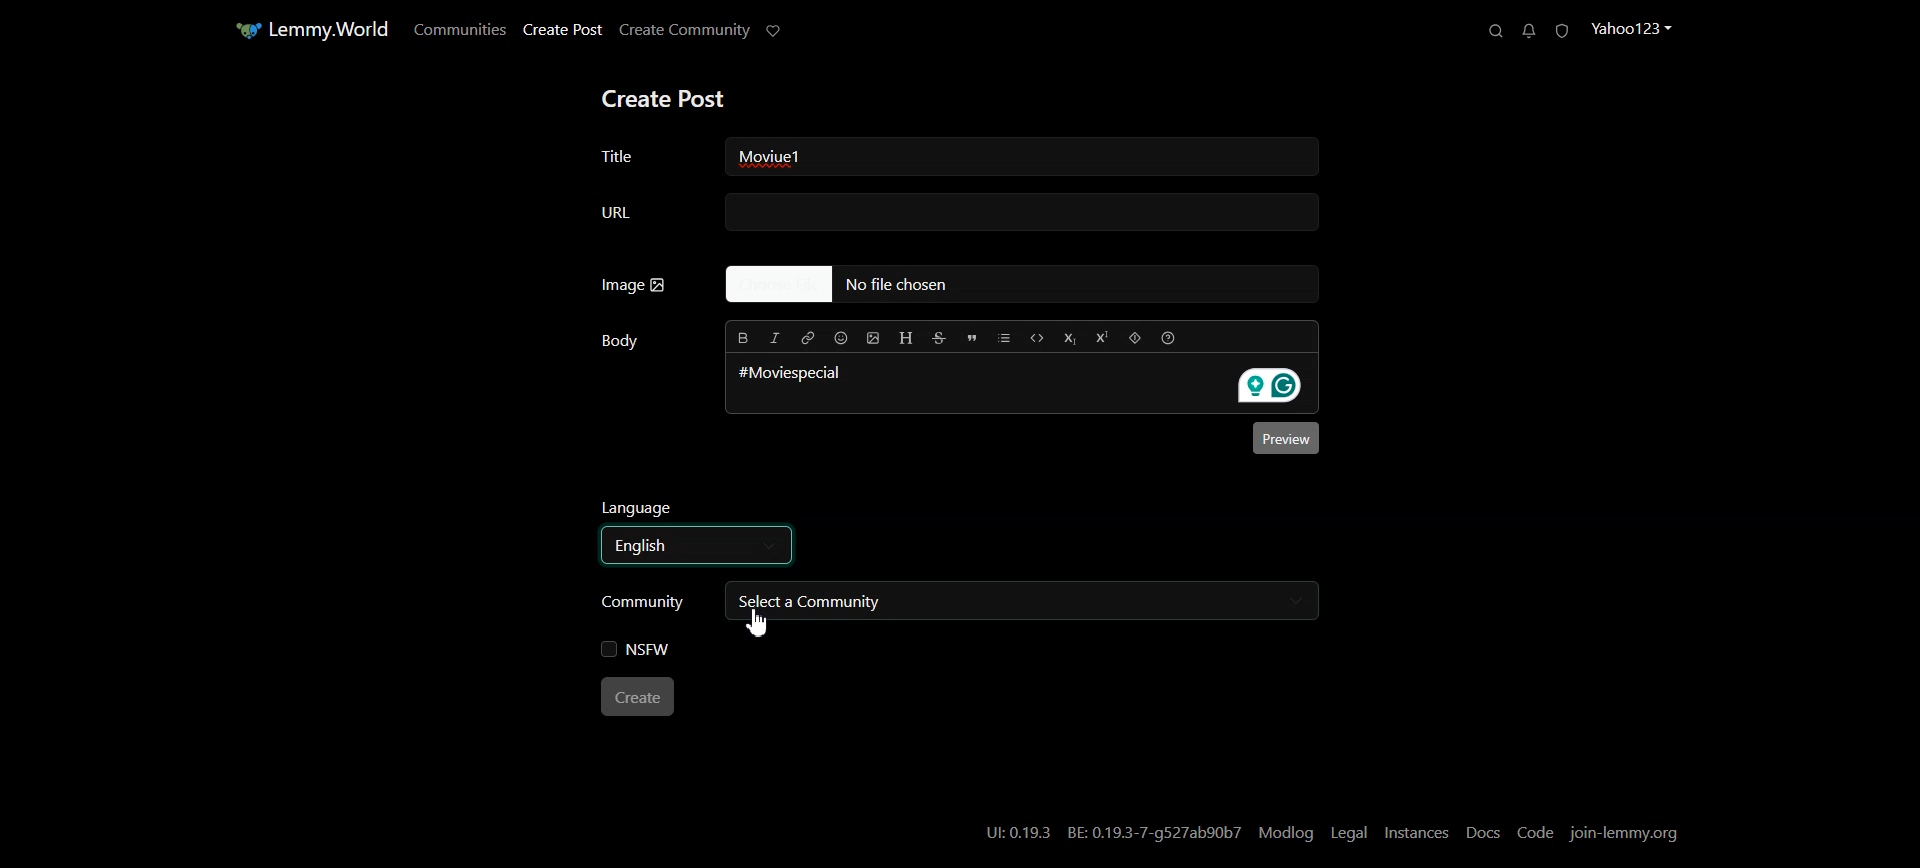 Image resolution: width=1920 pixels, height=868 pixels. I want to click on Create, so click(640, 698).